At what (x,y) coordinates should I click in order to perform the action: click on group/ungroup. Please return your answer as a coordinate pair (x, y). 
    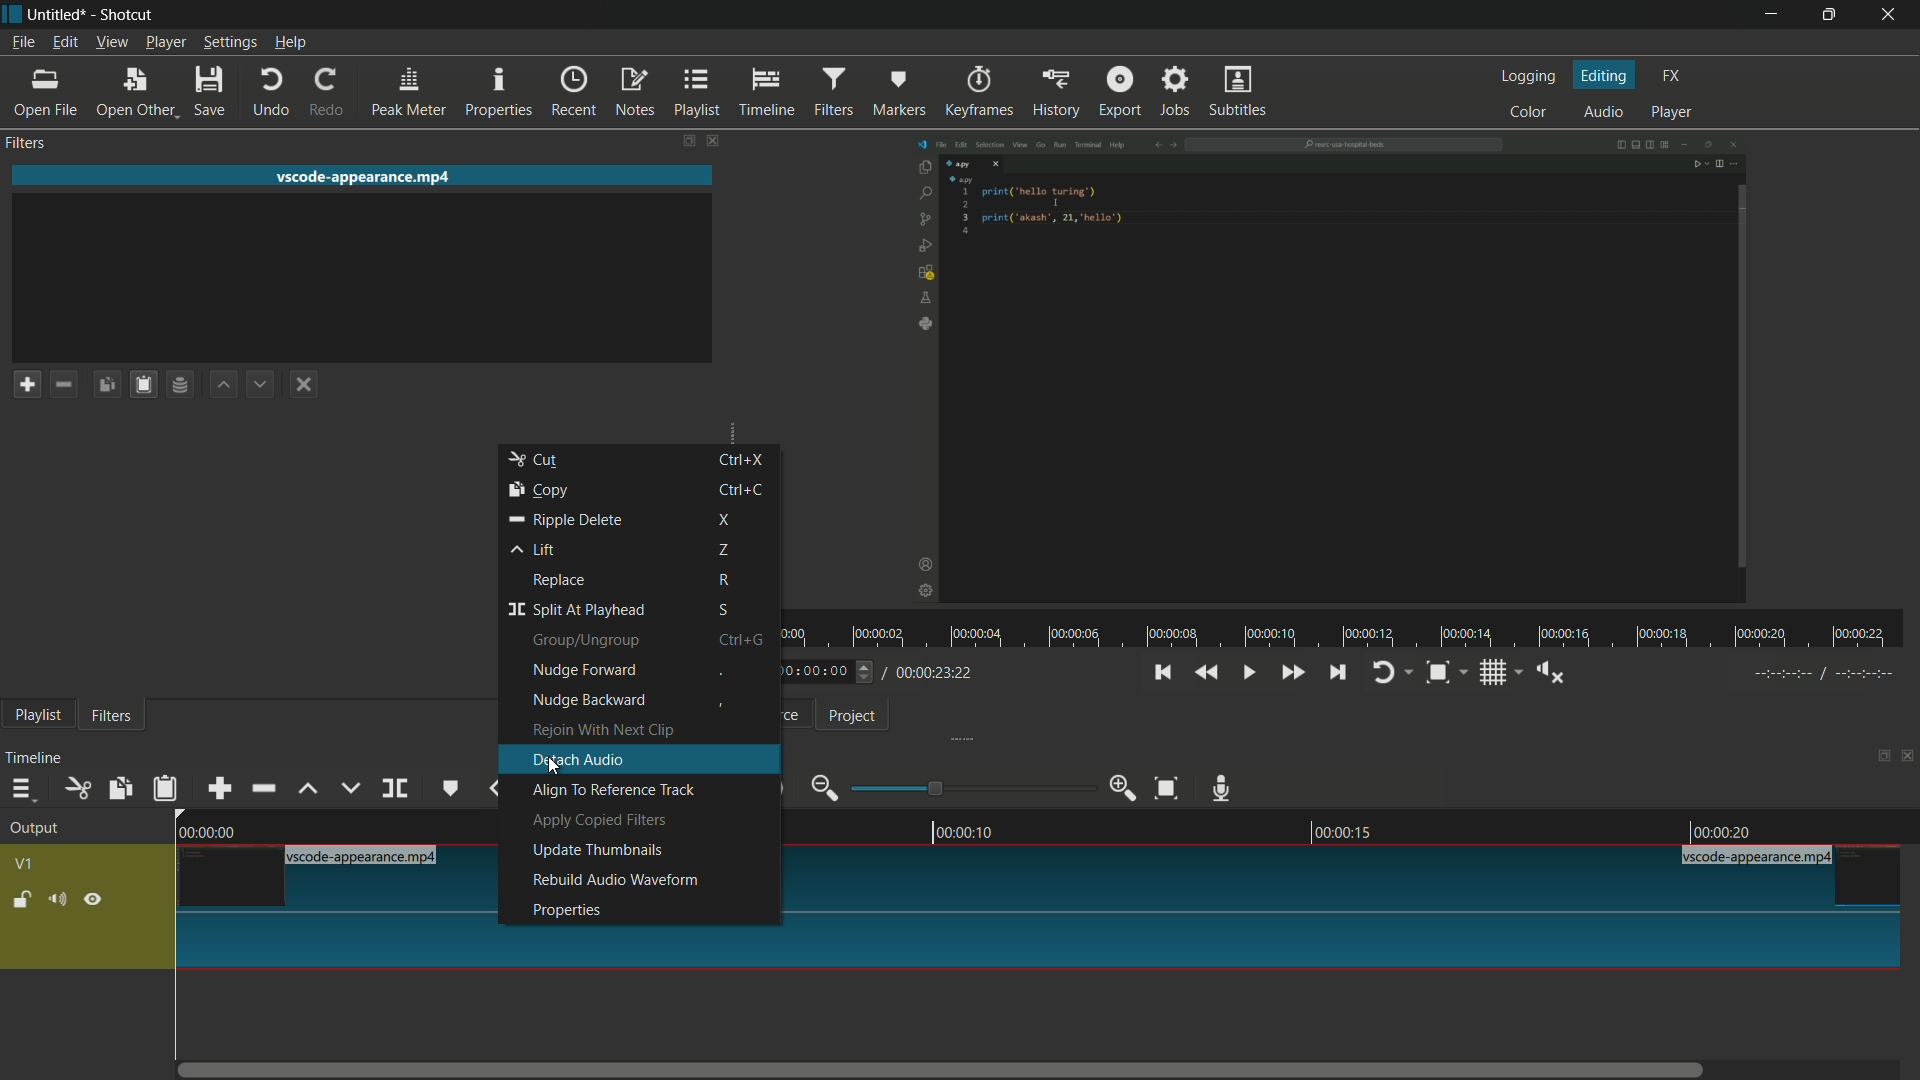
    Looking at the image, I should click on (585, 642).